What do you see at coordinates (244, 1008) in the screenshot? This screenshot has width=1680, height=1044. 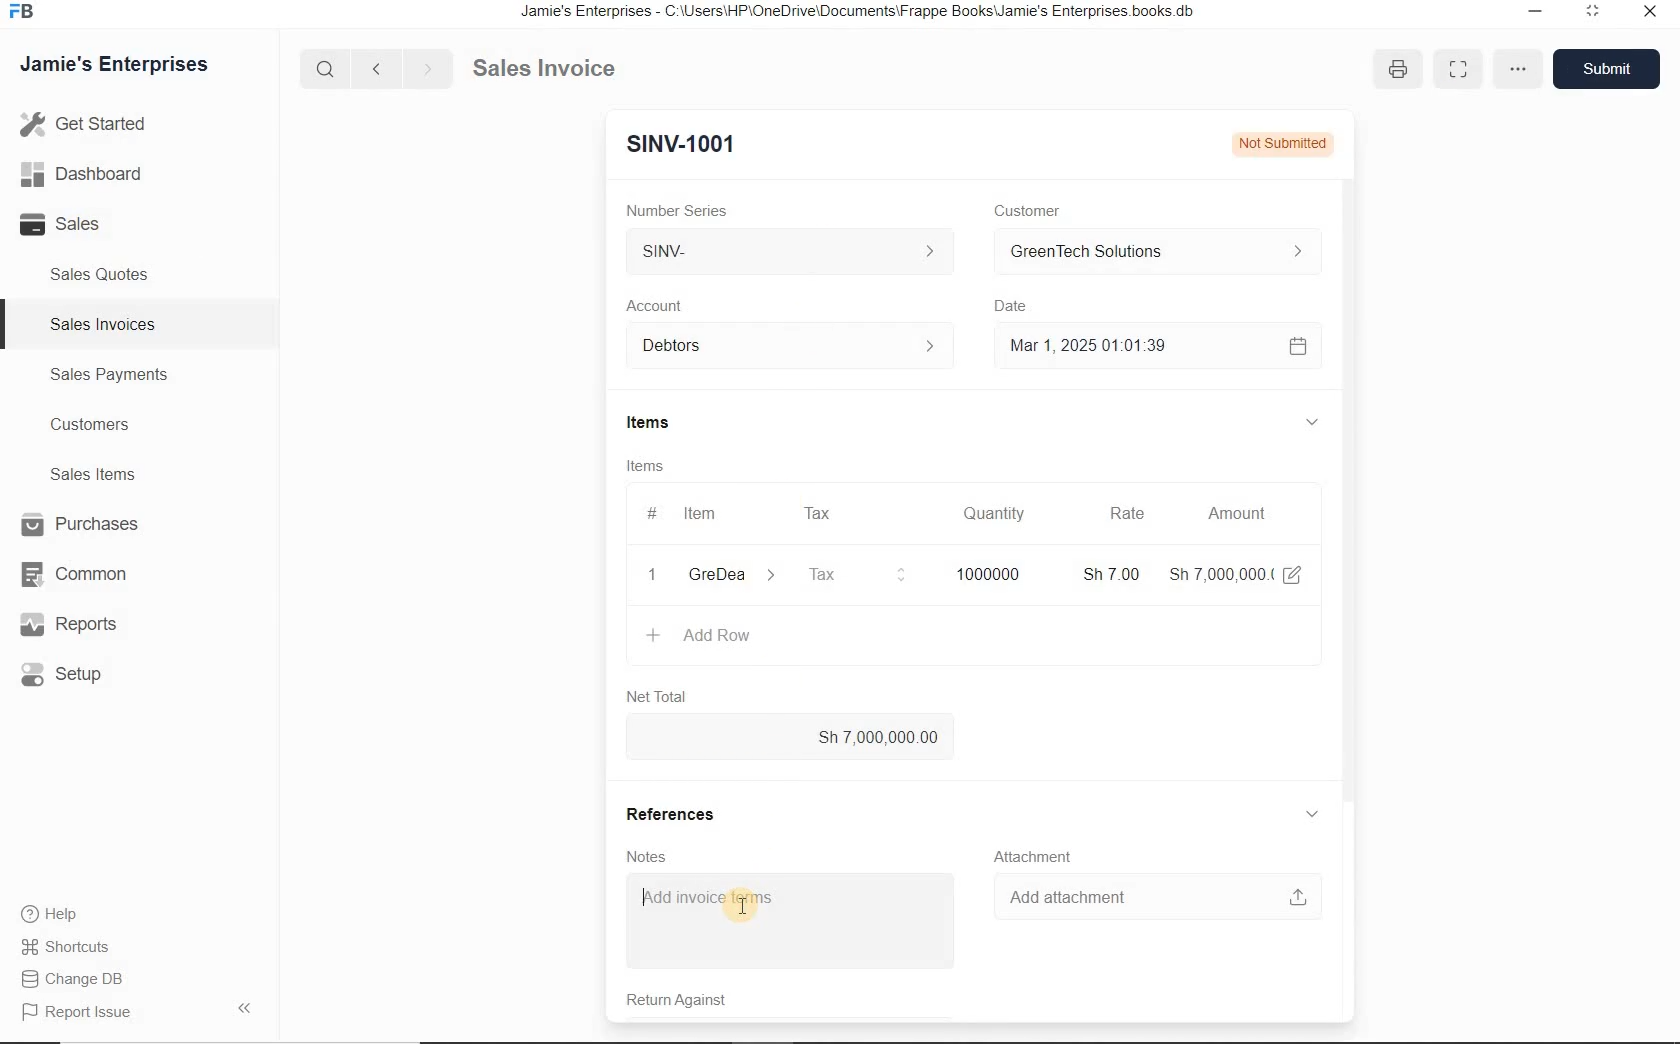 I see `hide` at bounding box center [244, 1008].